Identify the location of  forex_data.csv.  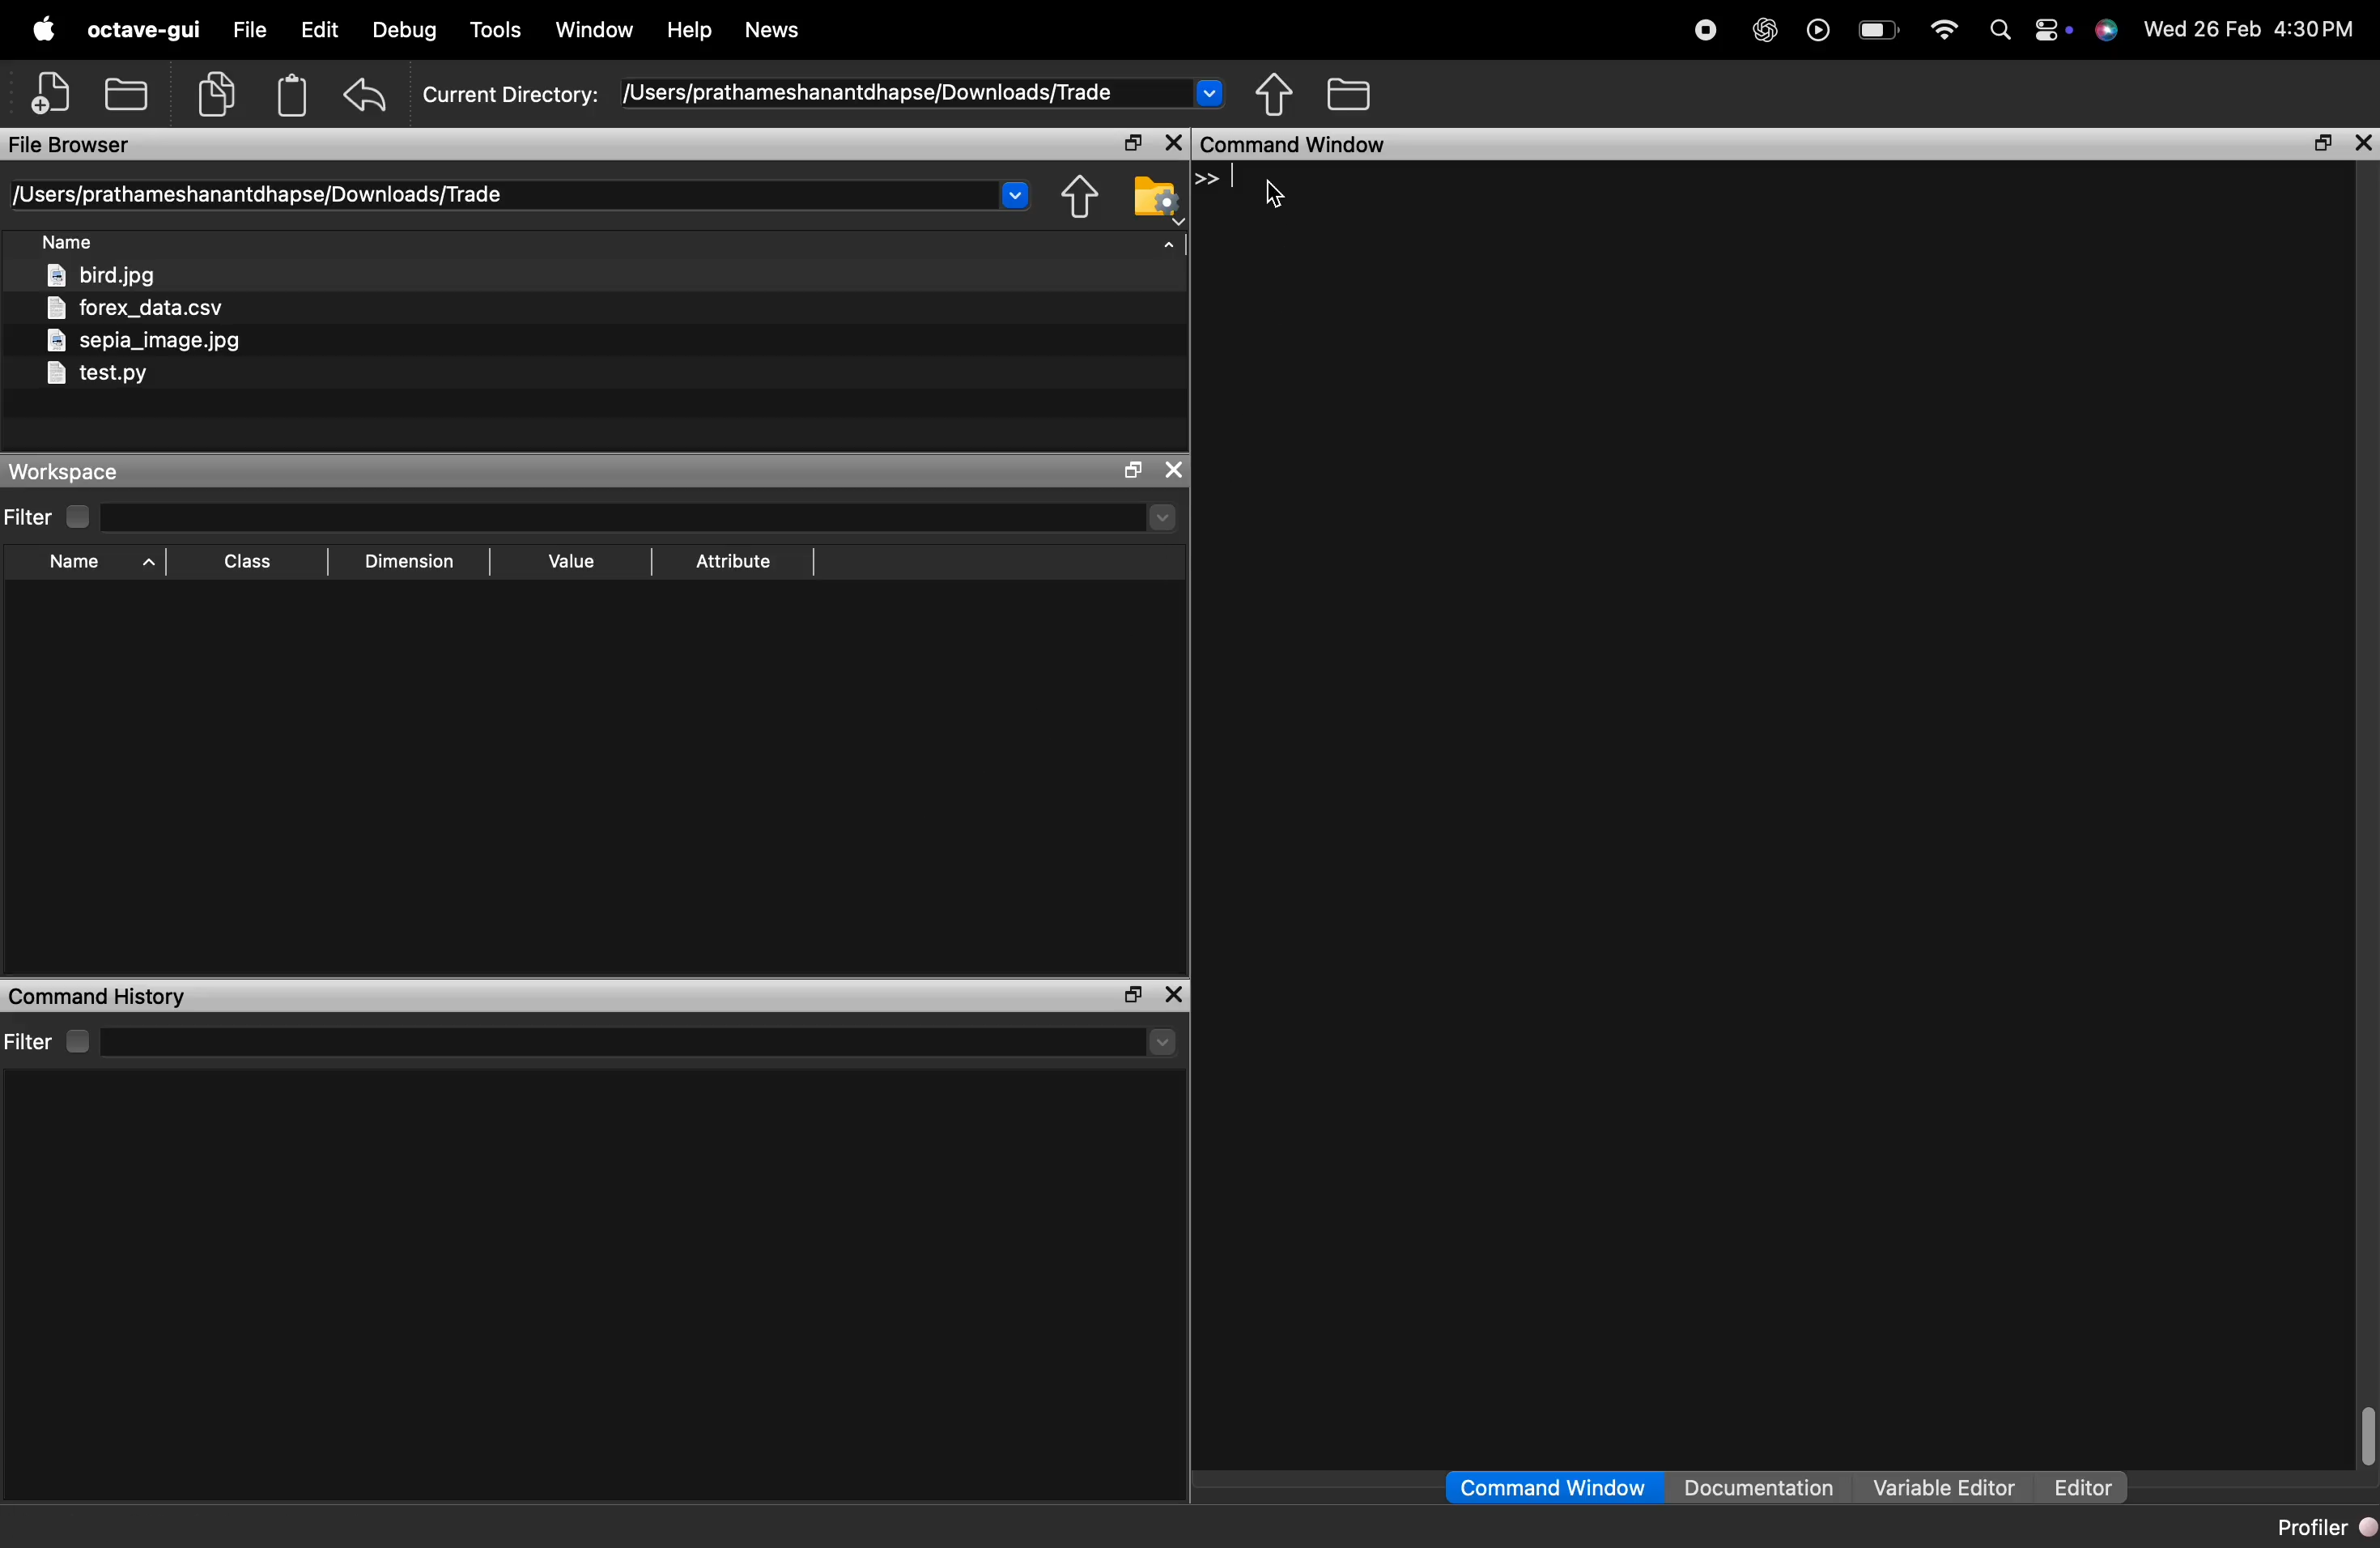
(134, 308).